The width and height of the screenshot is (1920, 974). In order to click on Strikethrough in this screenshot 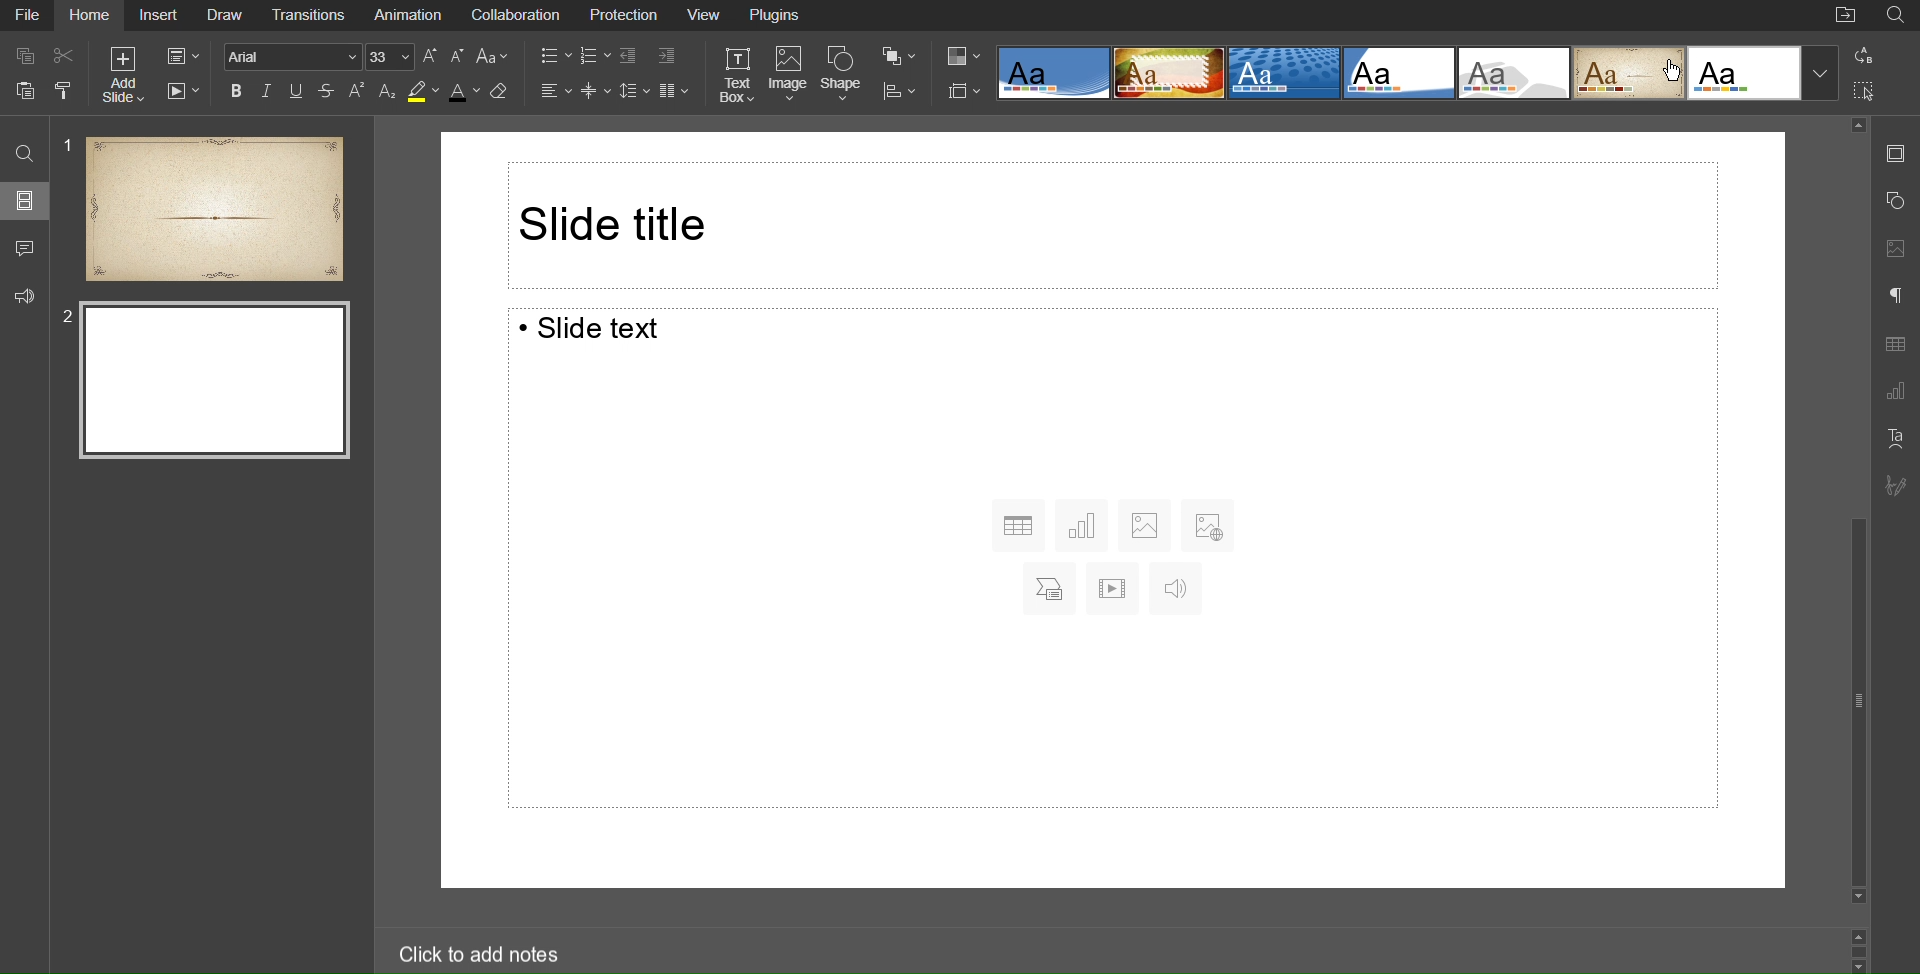, I will do `click(328, 92)`.